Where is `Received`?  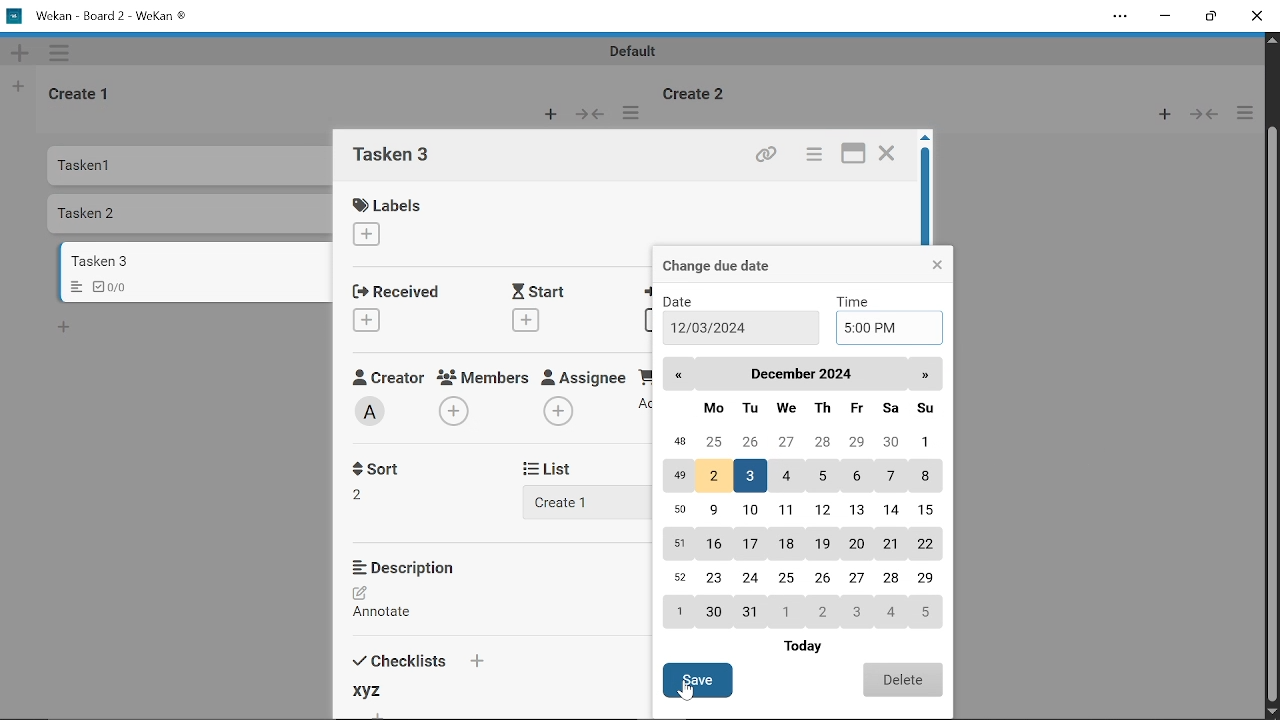
Received is located at coordinates (394, 290).